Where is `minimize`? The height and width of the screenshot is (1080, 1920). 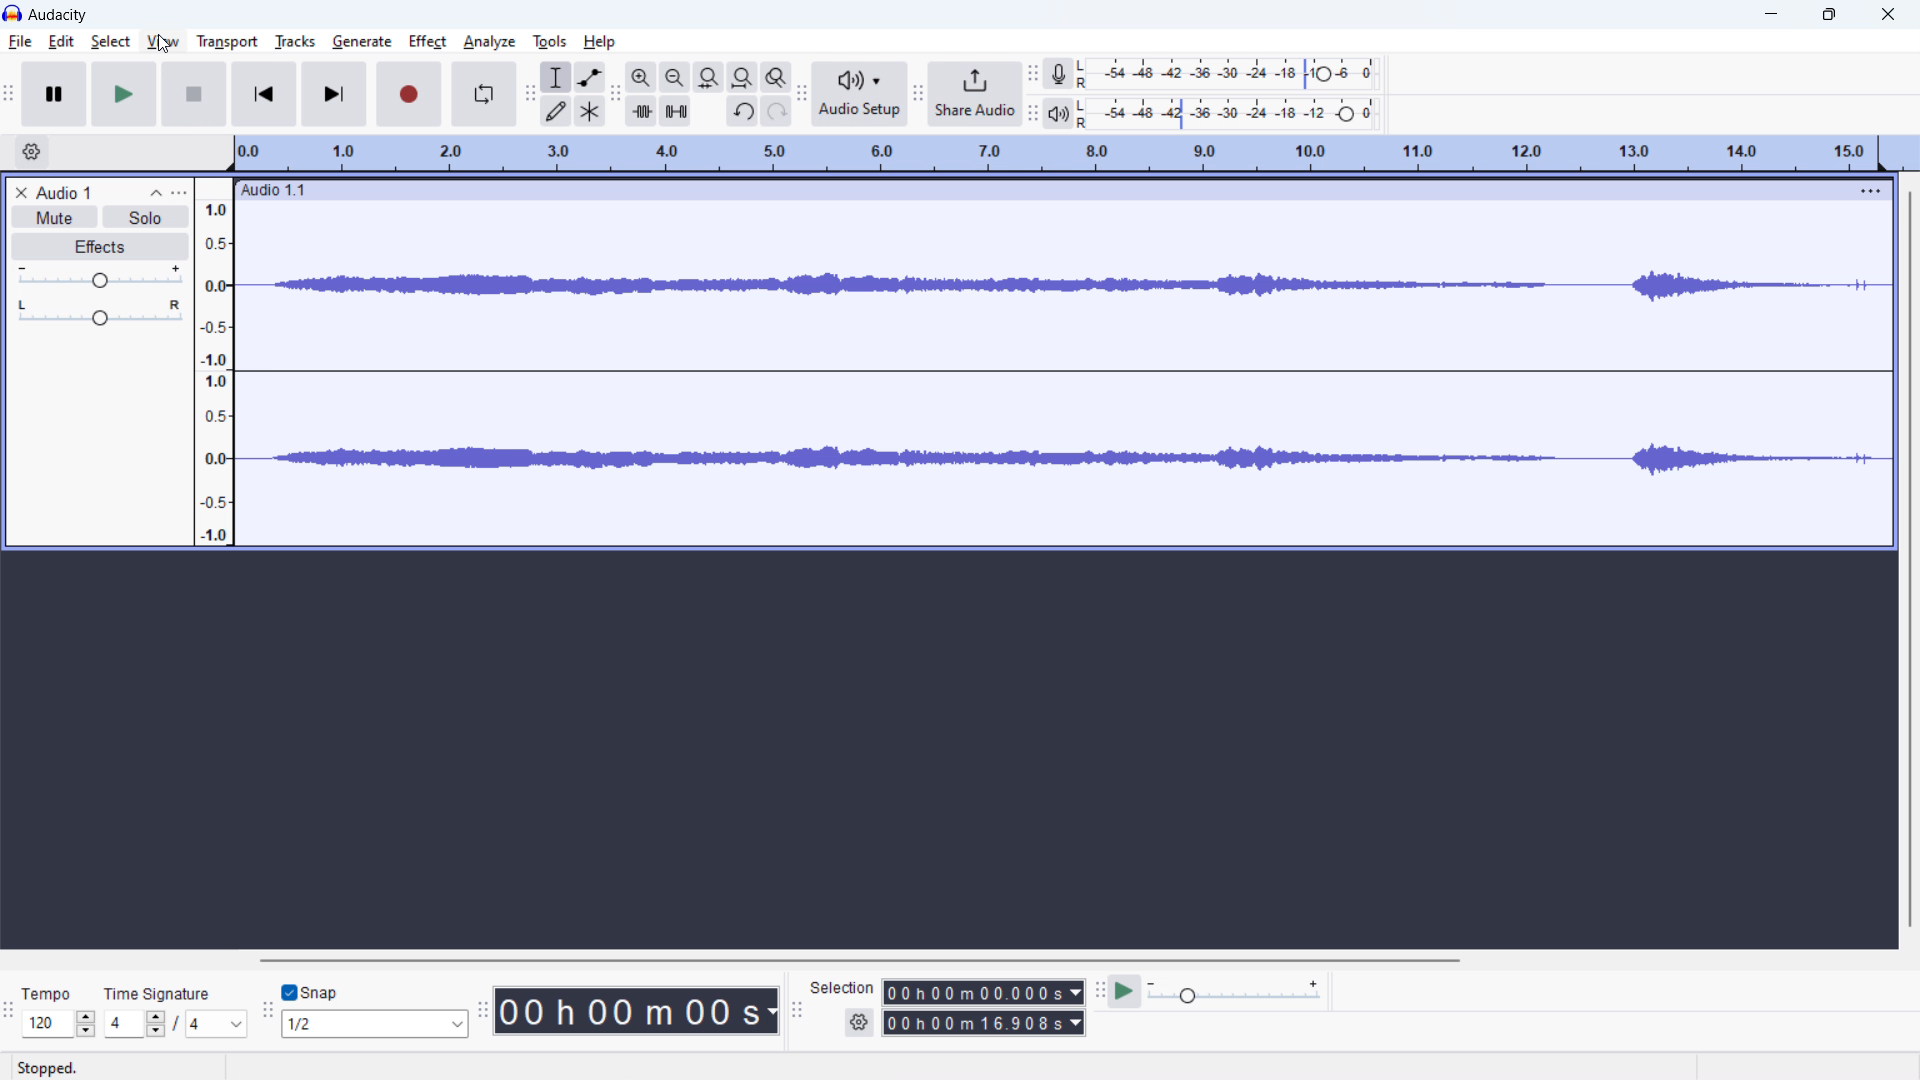
minimize is located at coordinates (1774, 13).